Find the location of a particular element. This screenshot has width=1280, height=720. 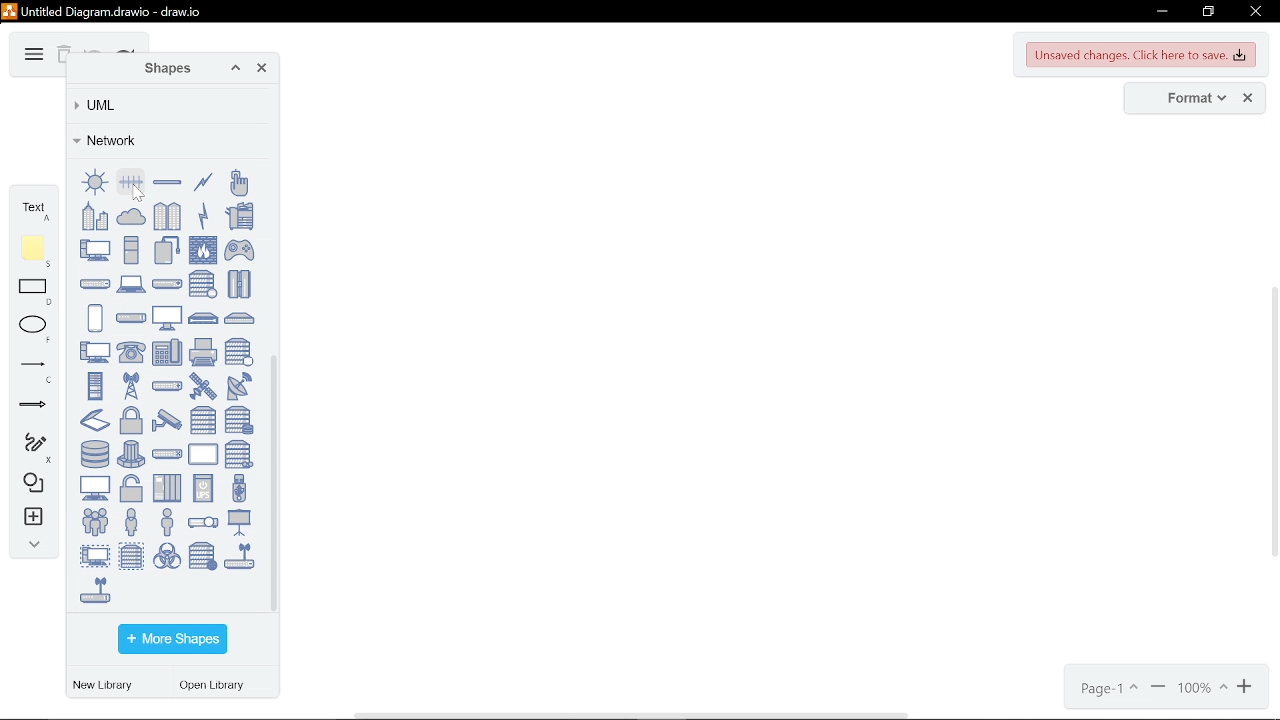

delete is located at coordinates (63, 56).